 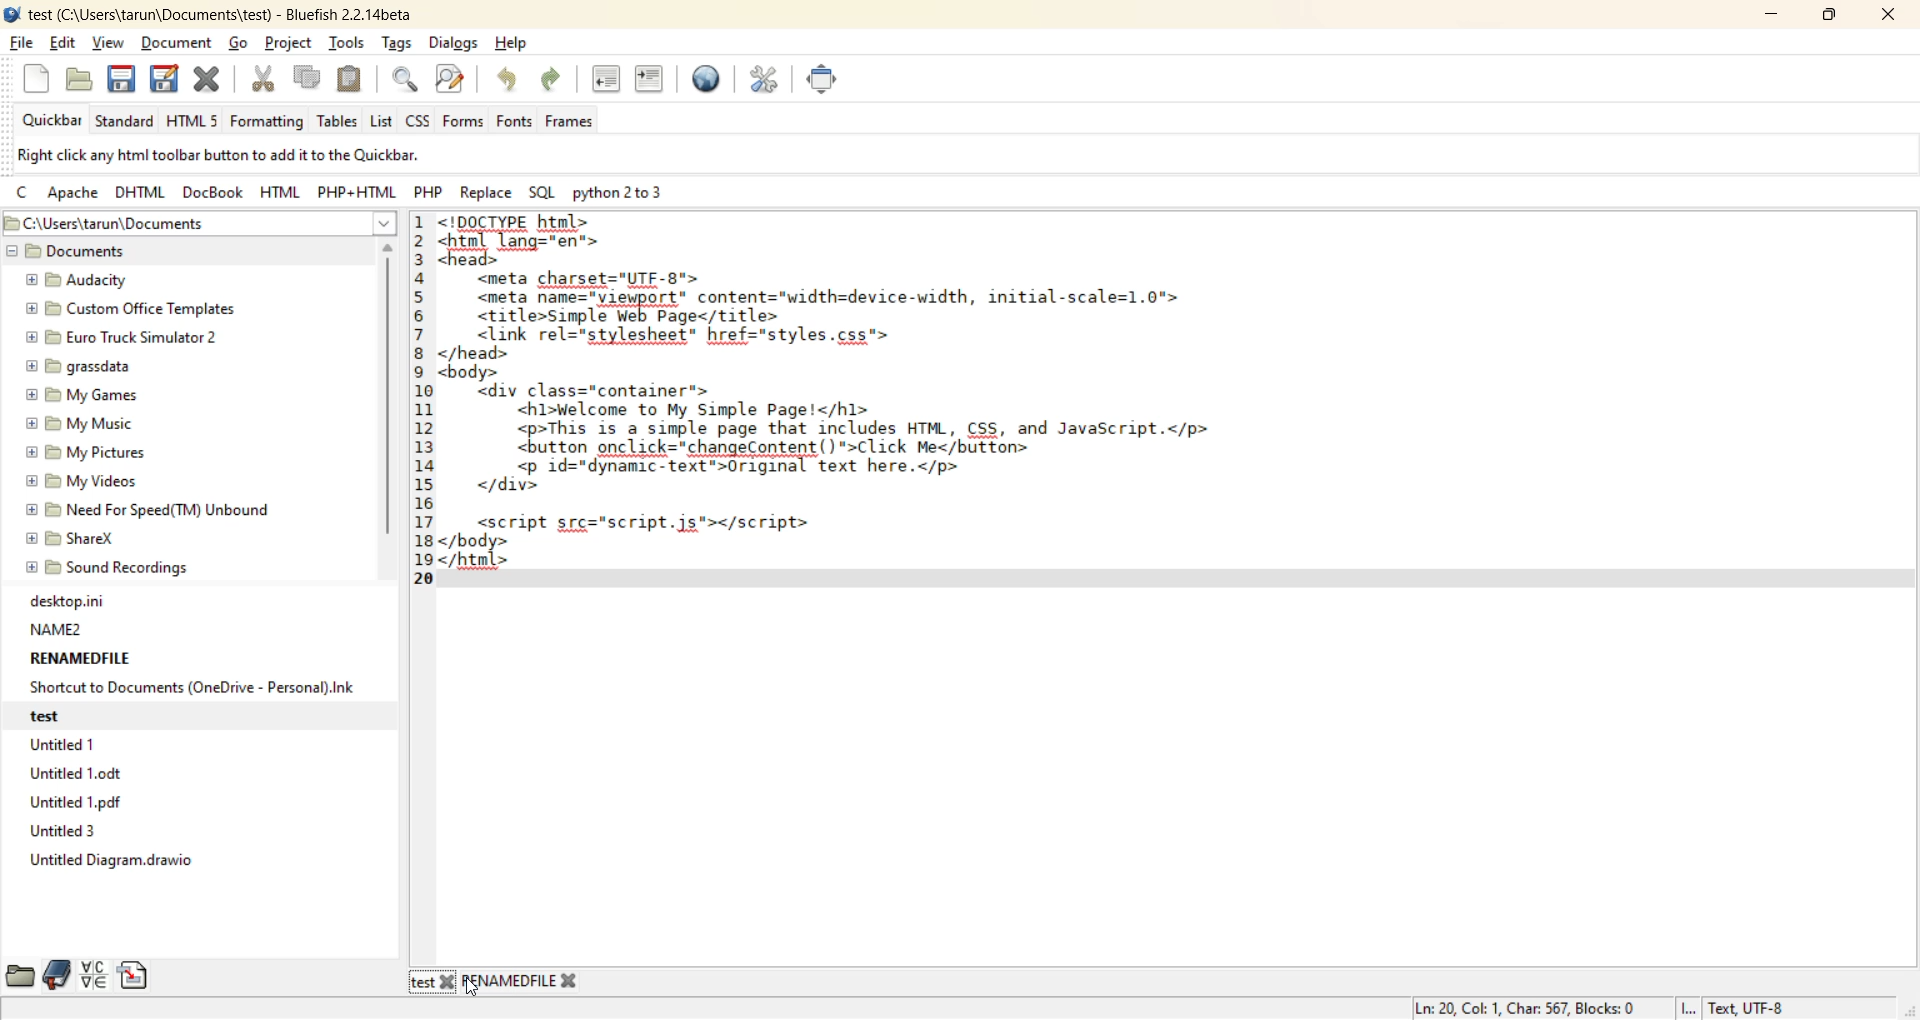 What do you see at coordinates (267, 156) in the screenshot?
I see `metadata` at bounding box center [267, 156].